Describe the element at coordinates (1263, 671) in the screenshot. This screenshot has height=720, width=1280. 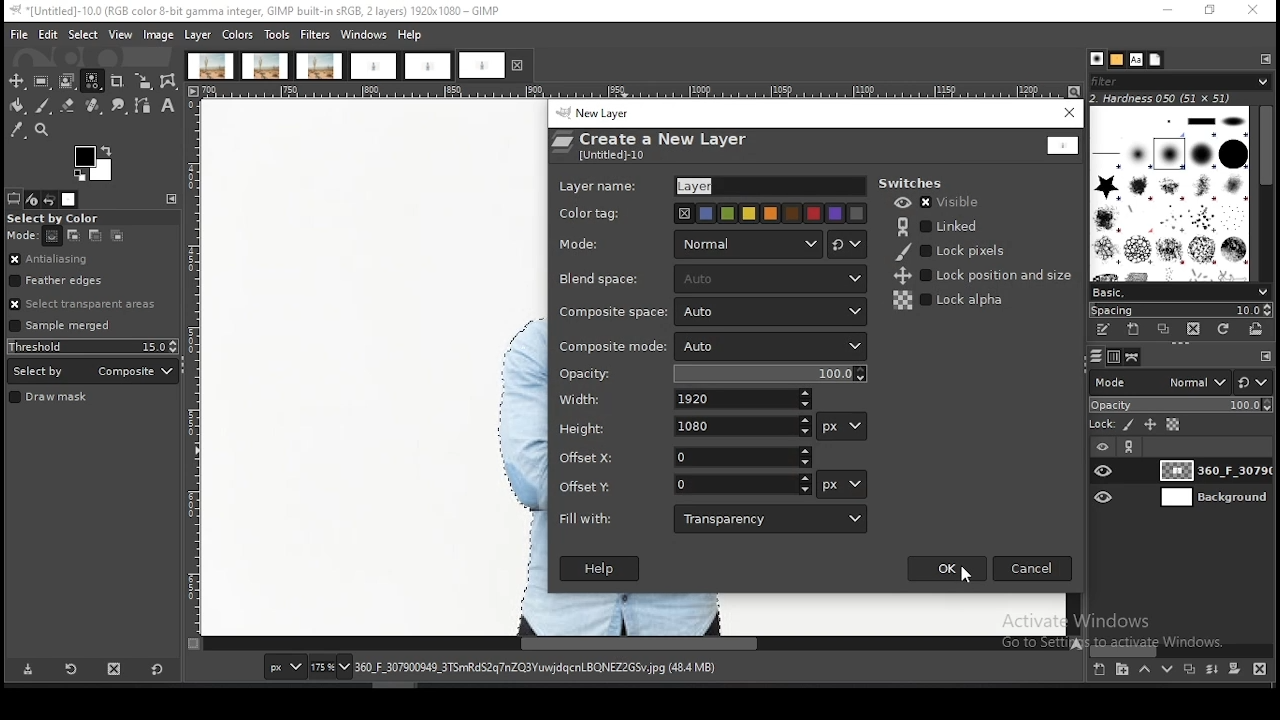
I see `delete layer` at that location.